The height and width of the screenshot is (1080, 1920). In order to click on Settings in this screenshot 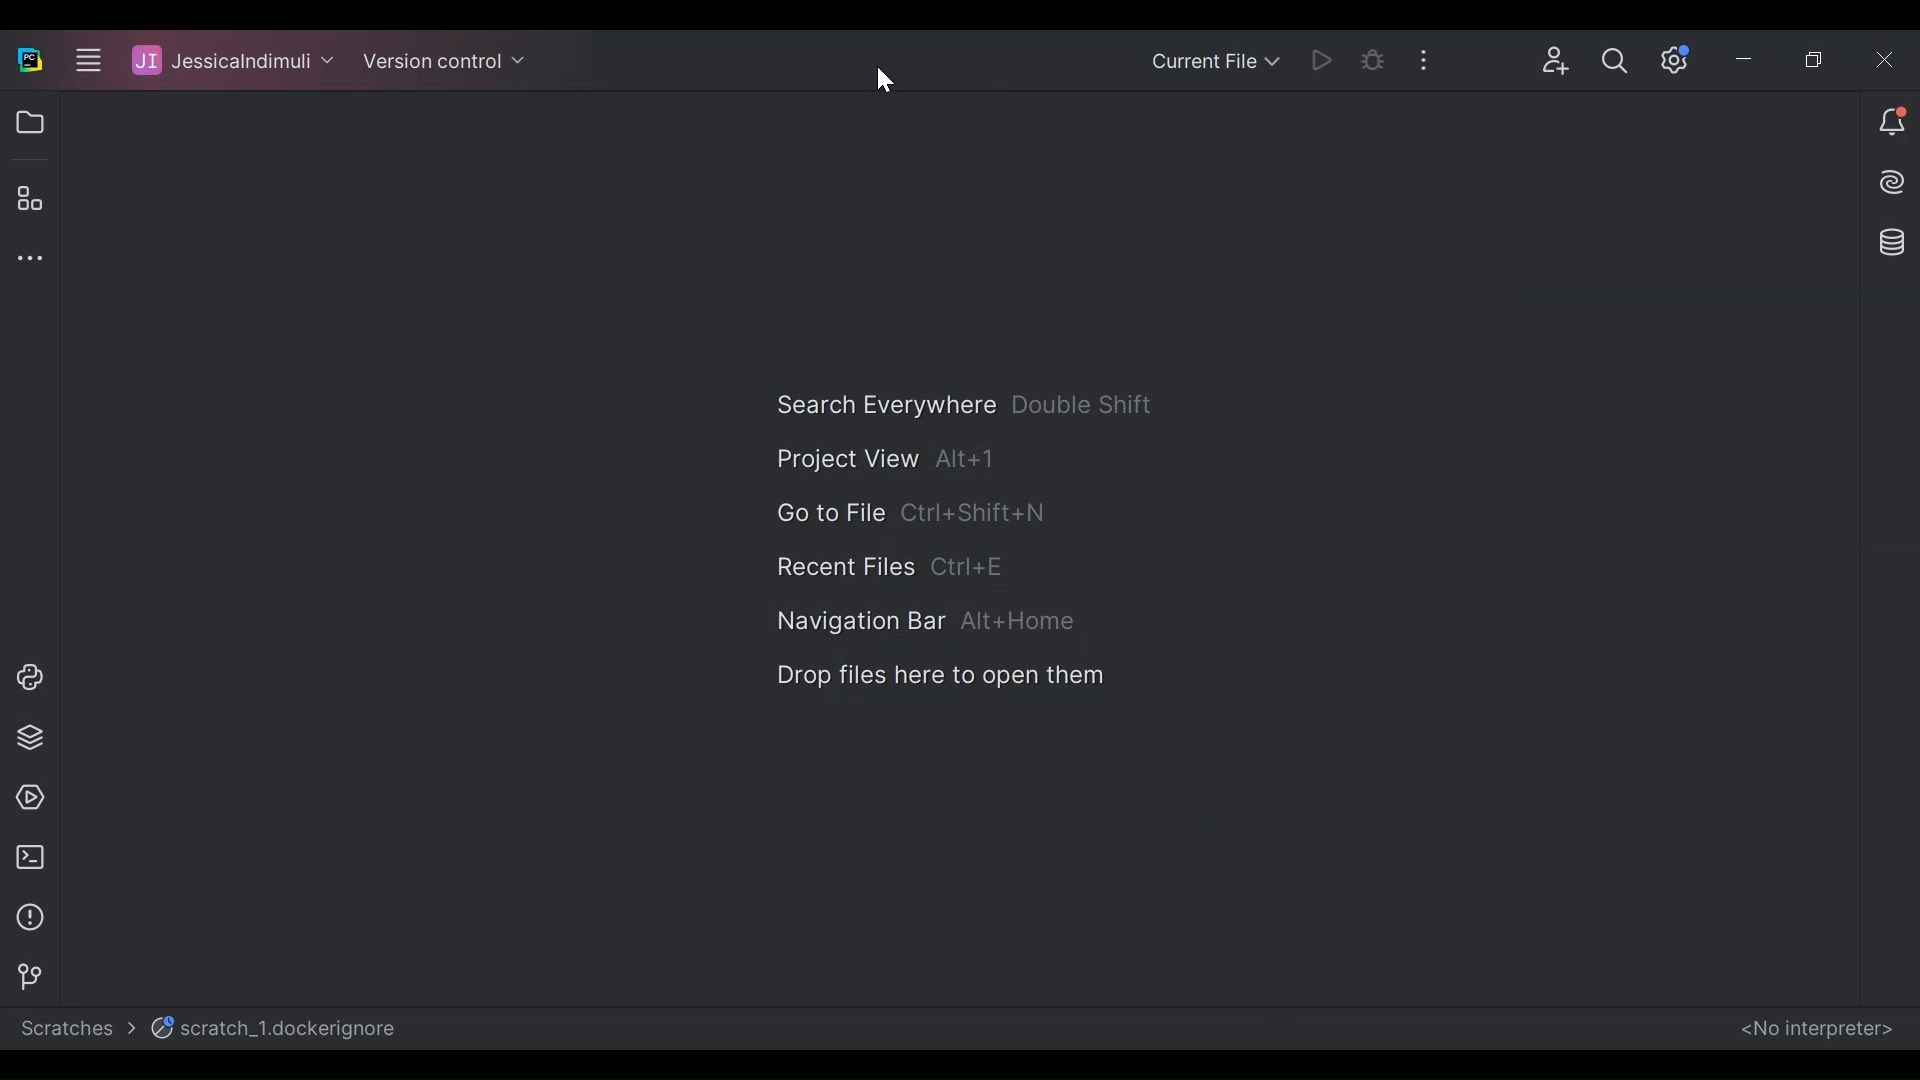, I will do `click(1680, 56)`.